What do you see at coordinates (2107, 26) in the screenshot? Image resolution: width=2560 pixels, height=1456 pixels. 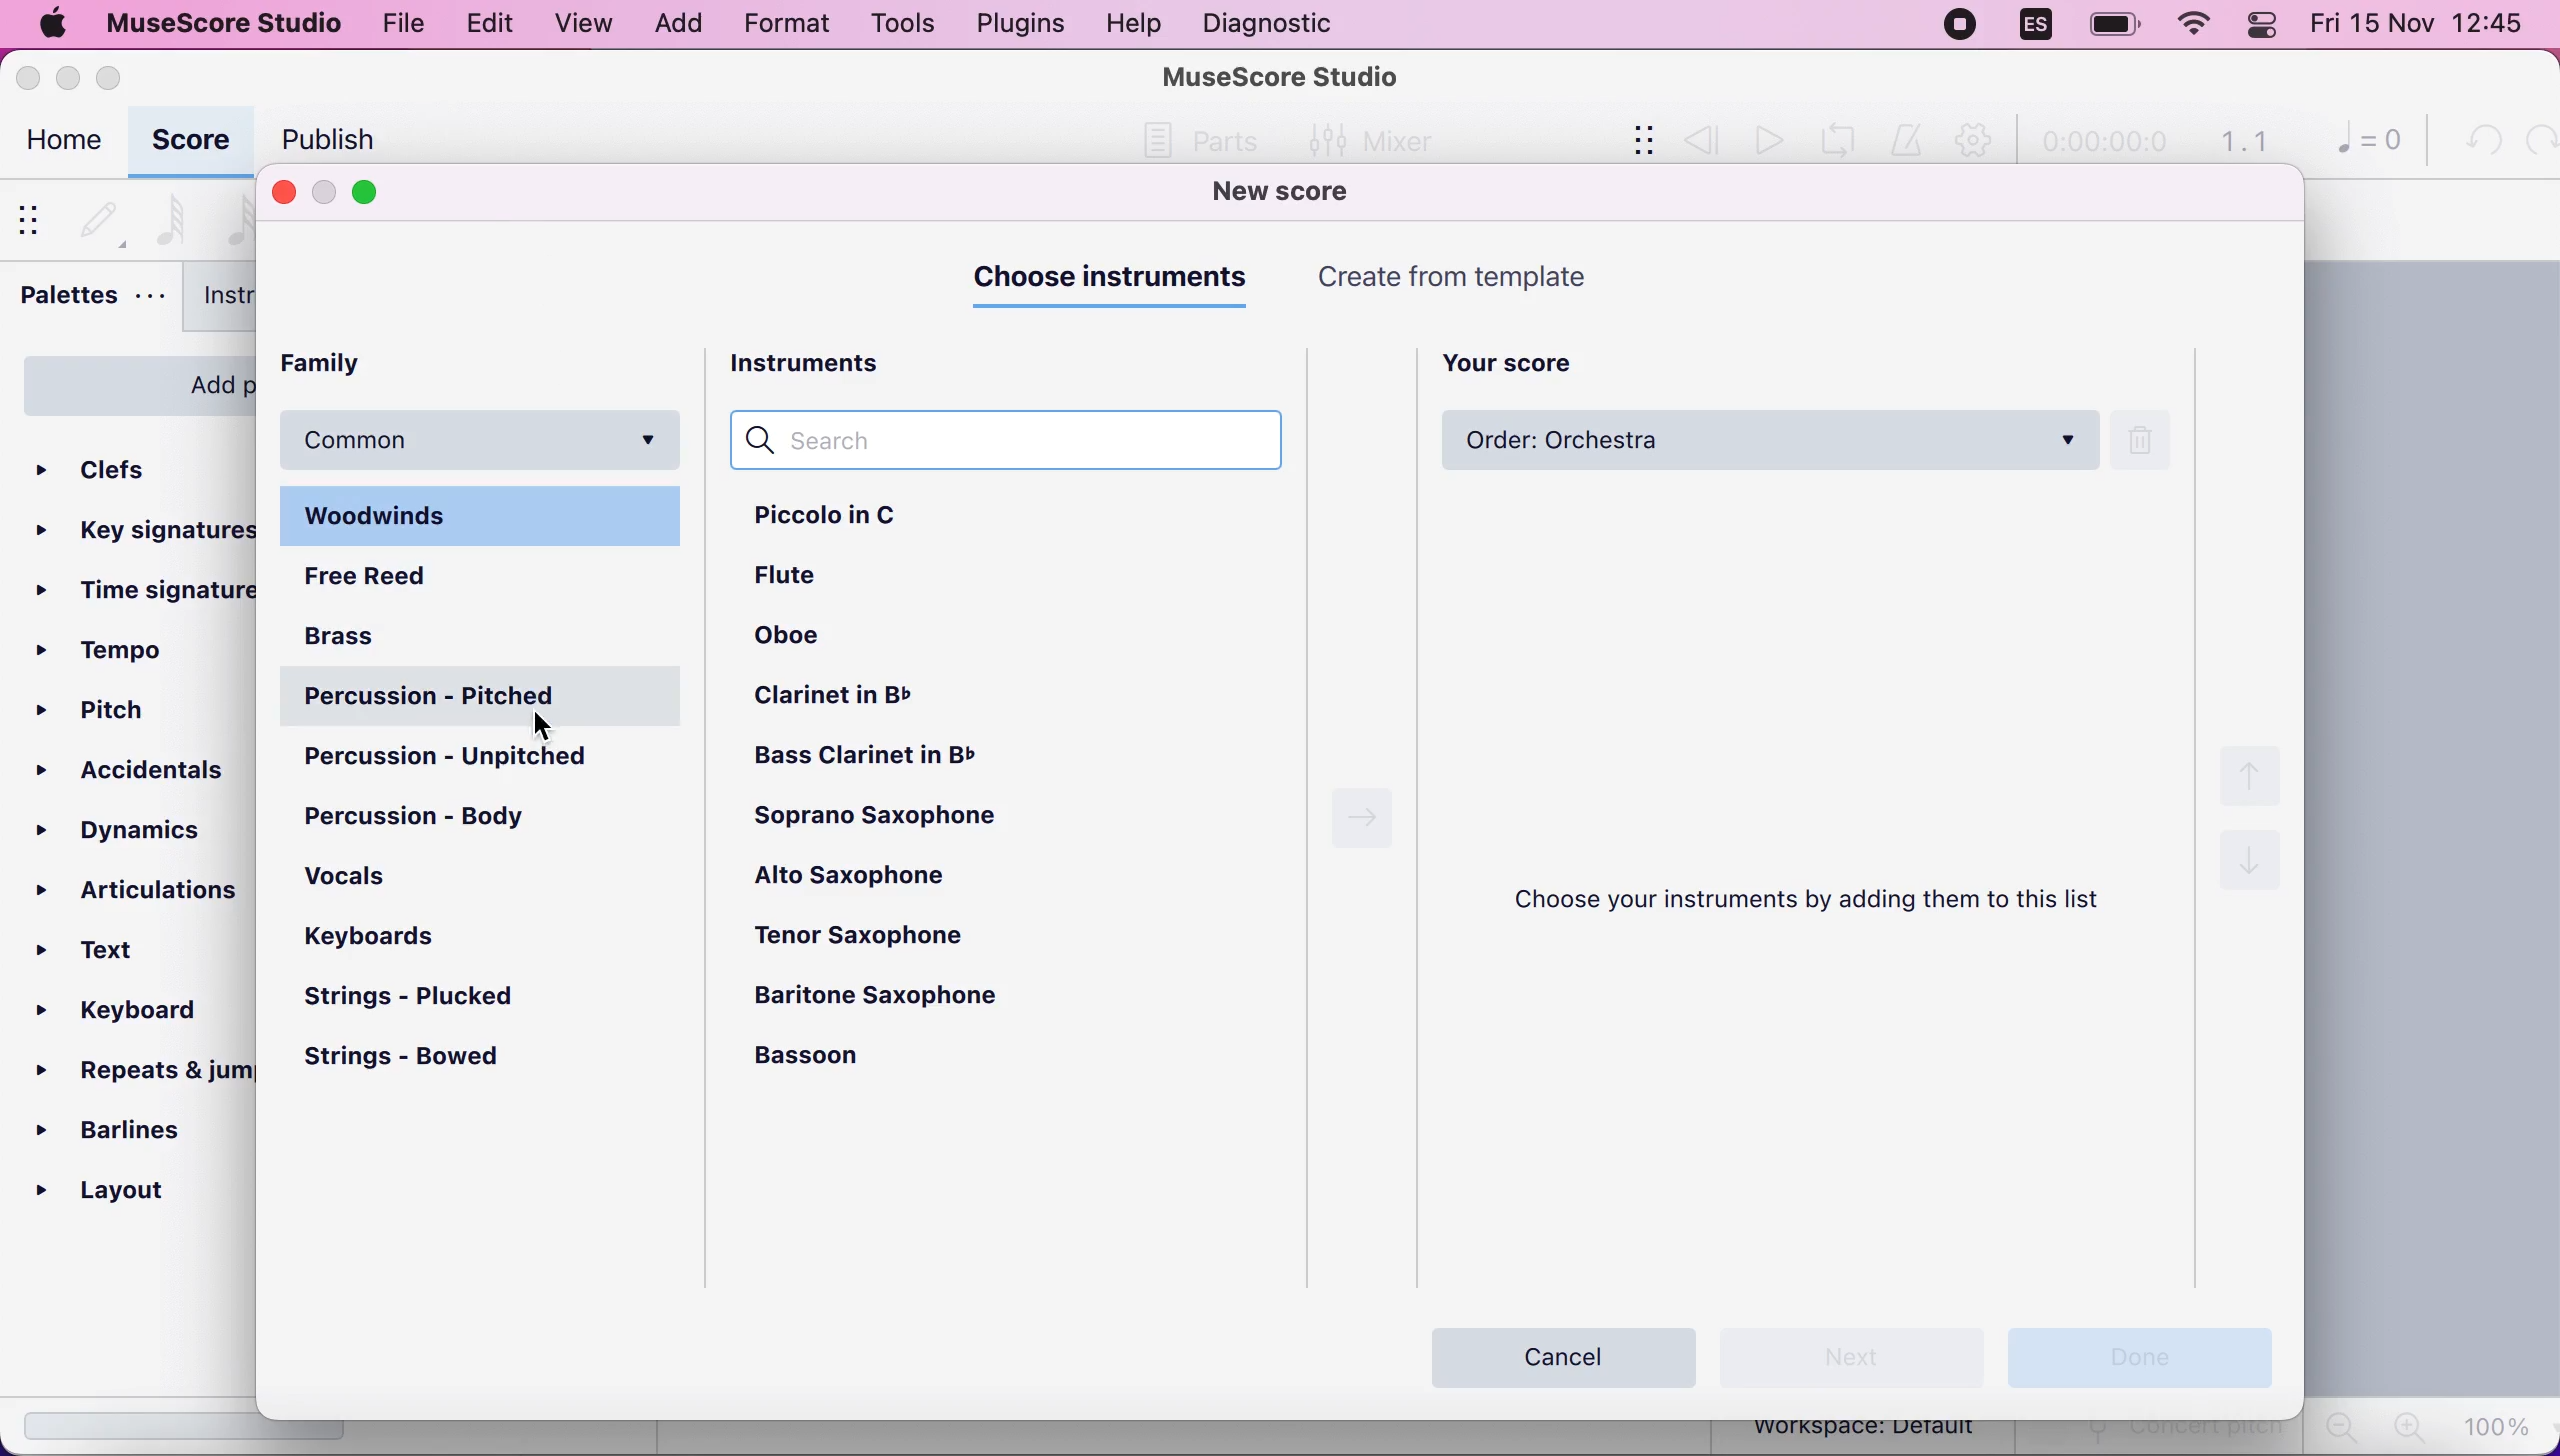 I see `battery` at bounding box center [2107, 26].